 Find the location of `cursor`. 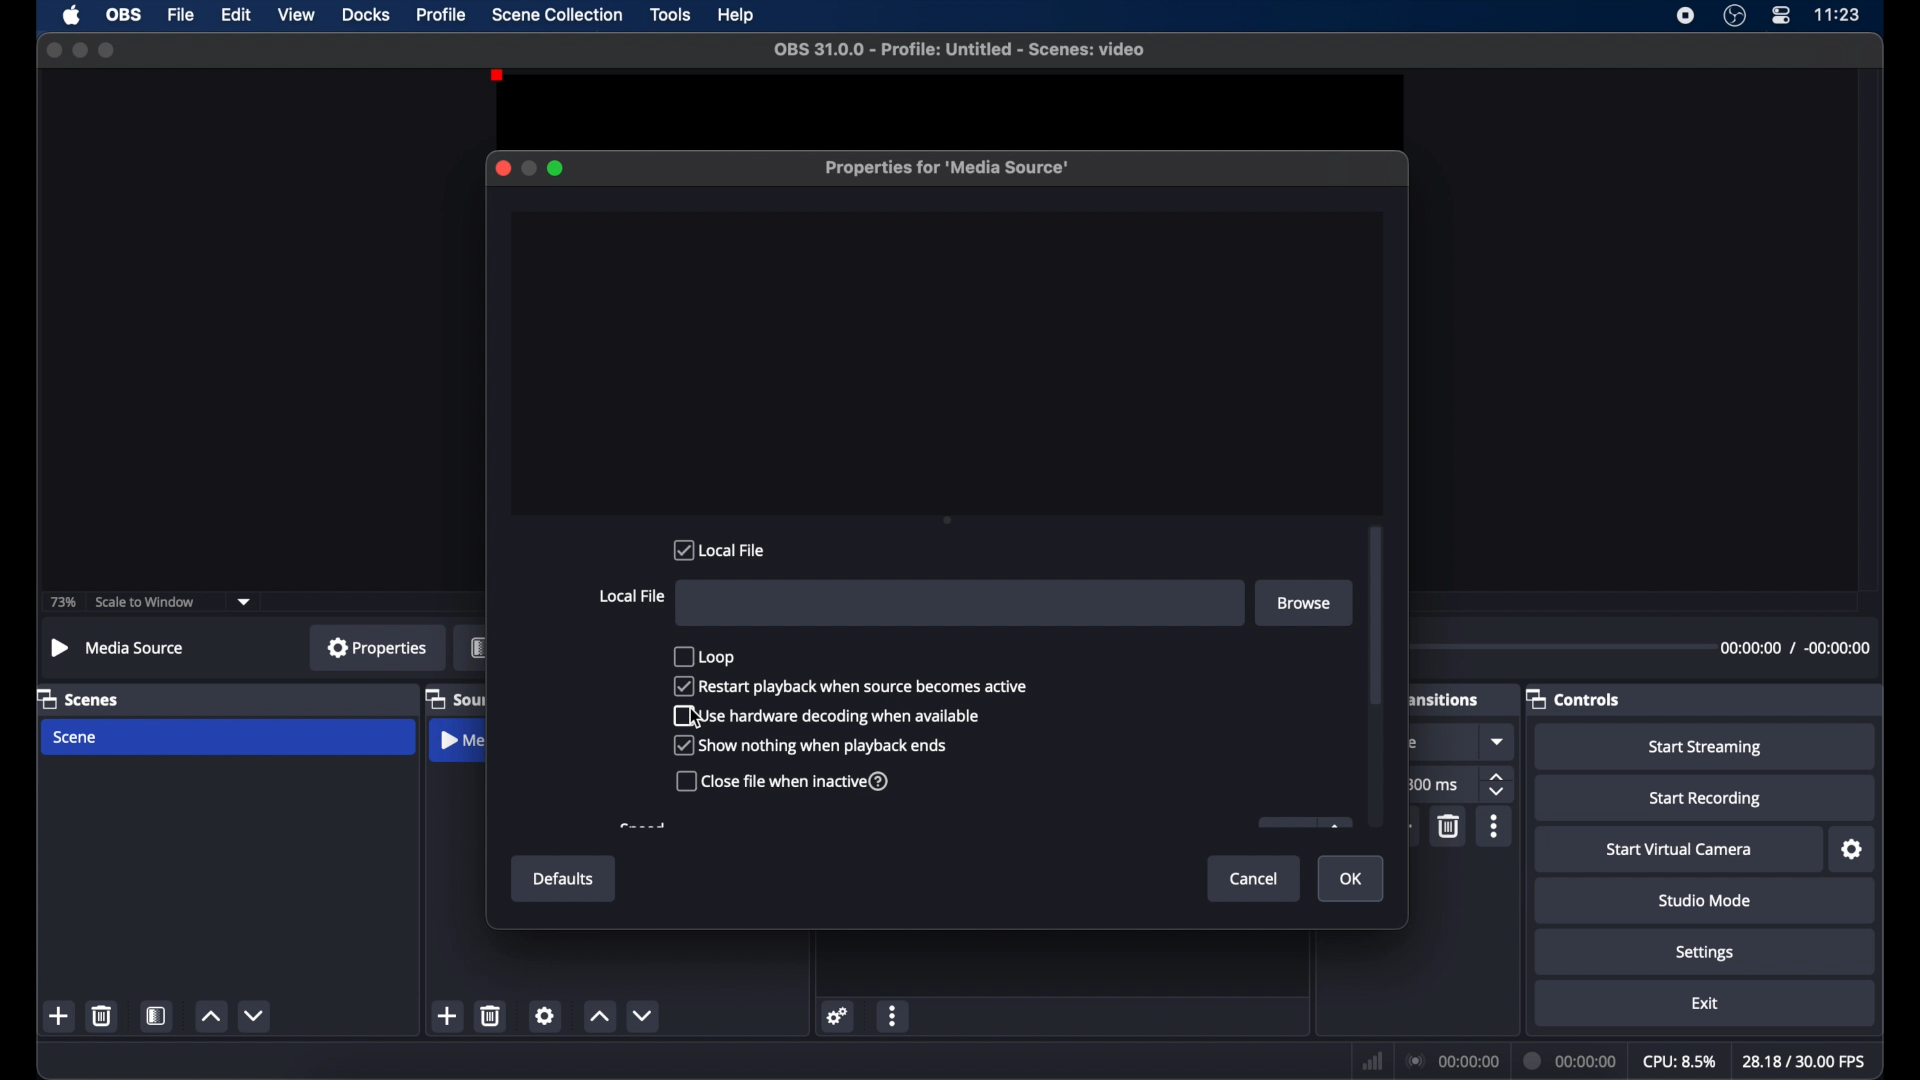

cursor is located at coordinates (697, 718).